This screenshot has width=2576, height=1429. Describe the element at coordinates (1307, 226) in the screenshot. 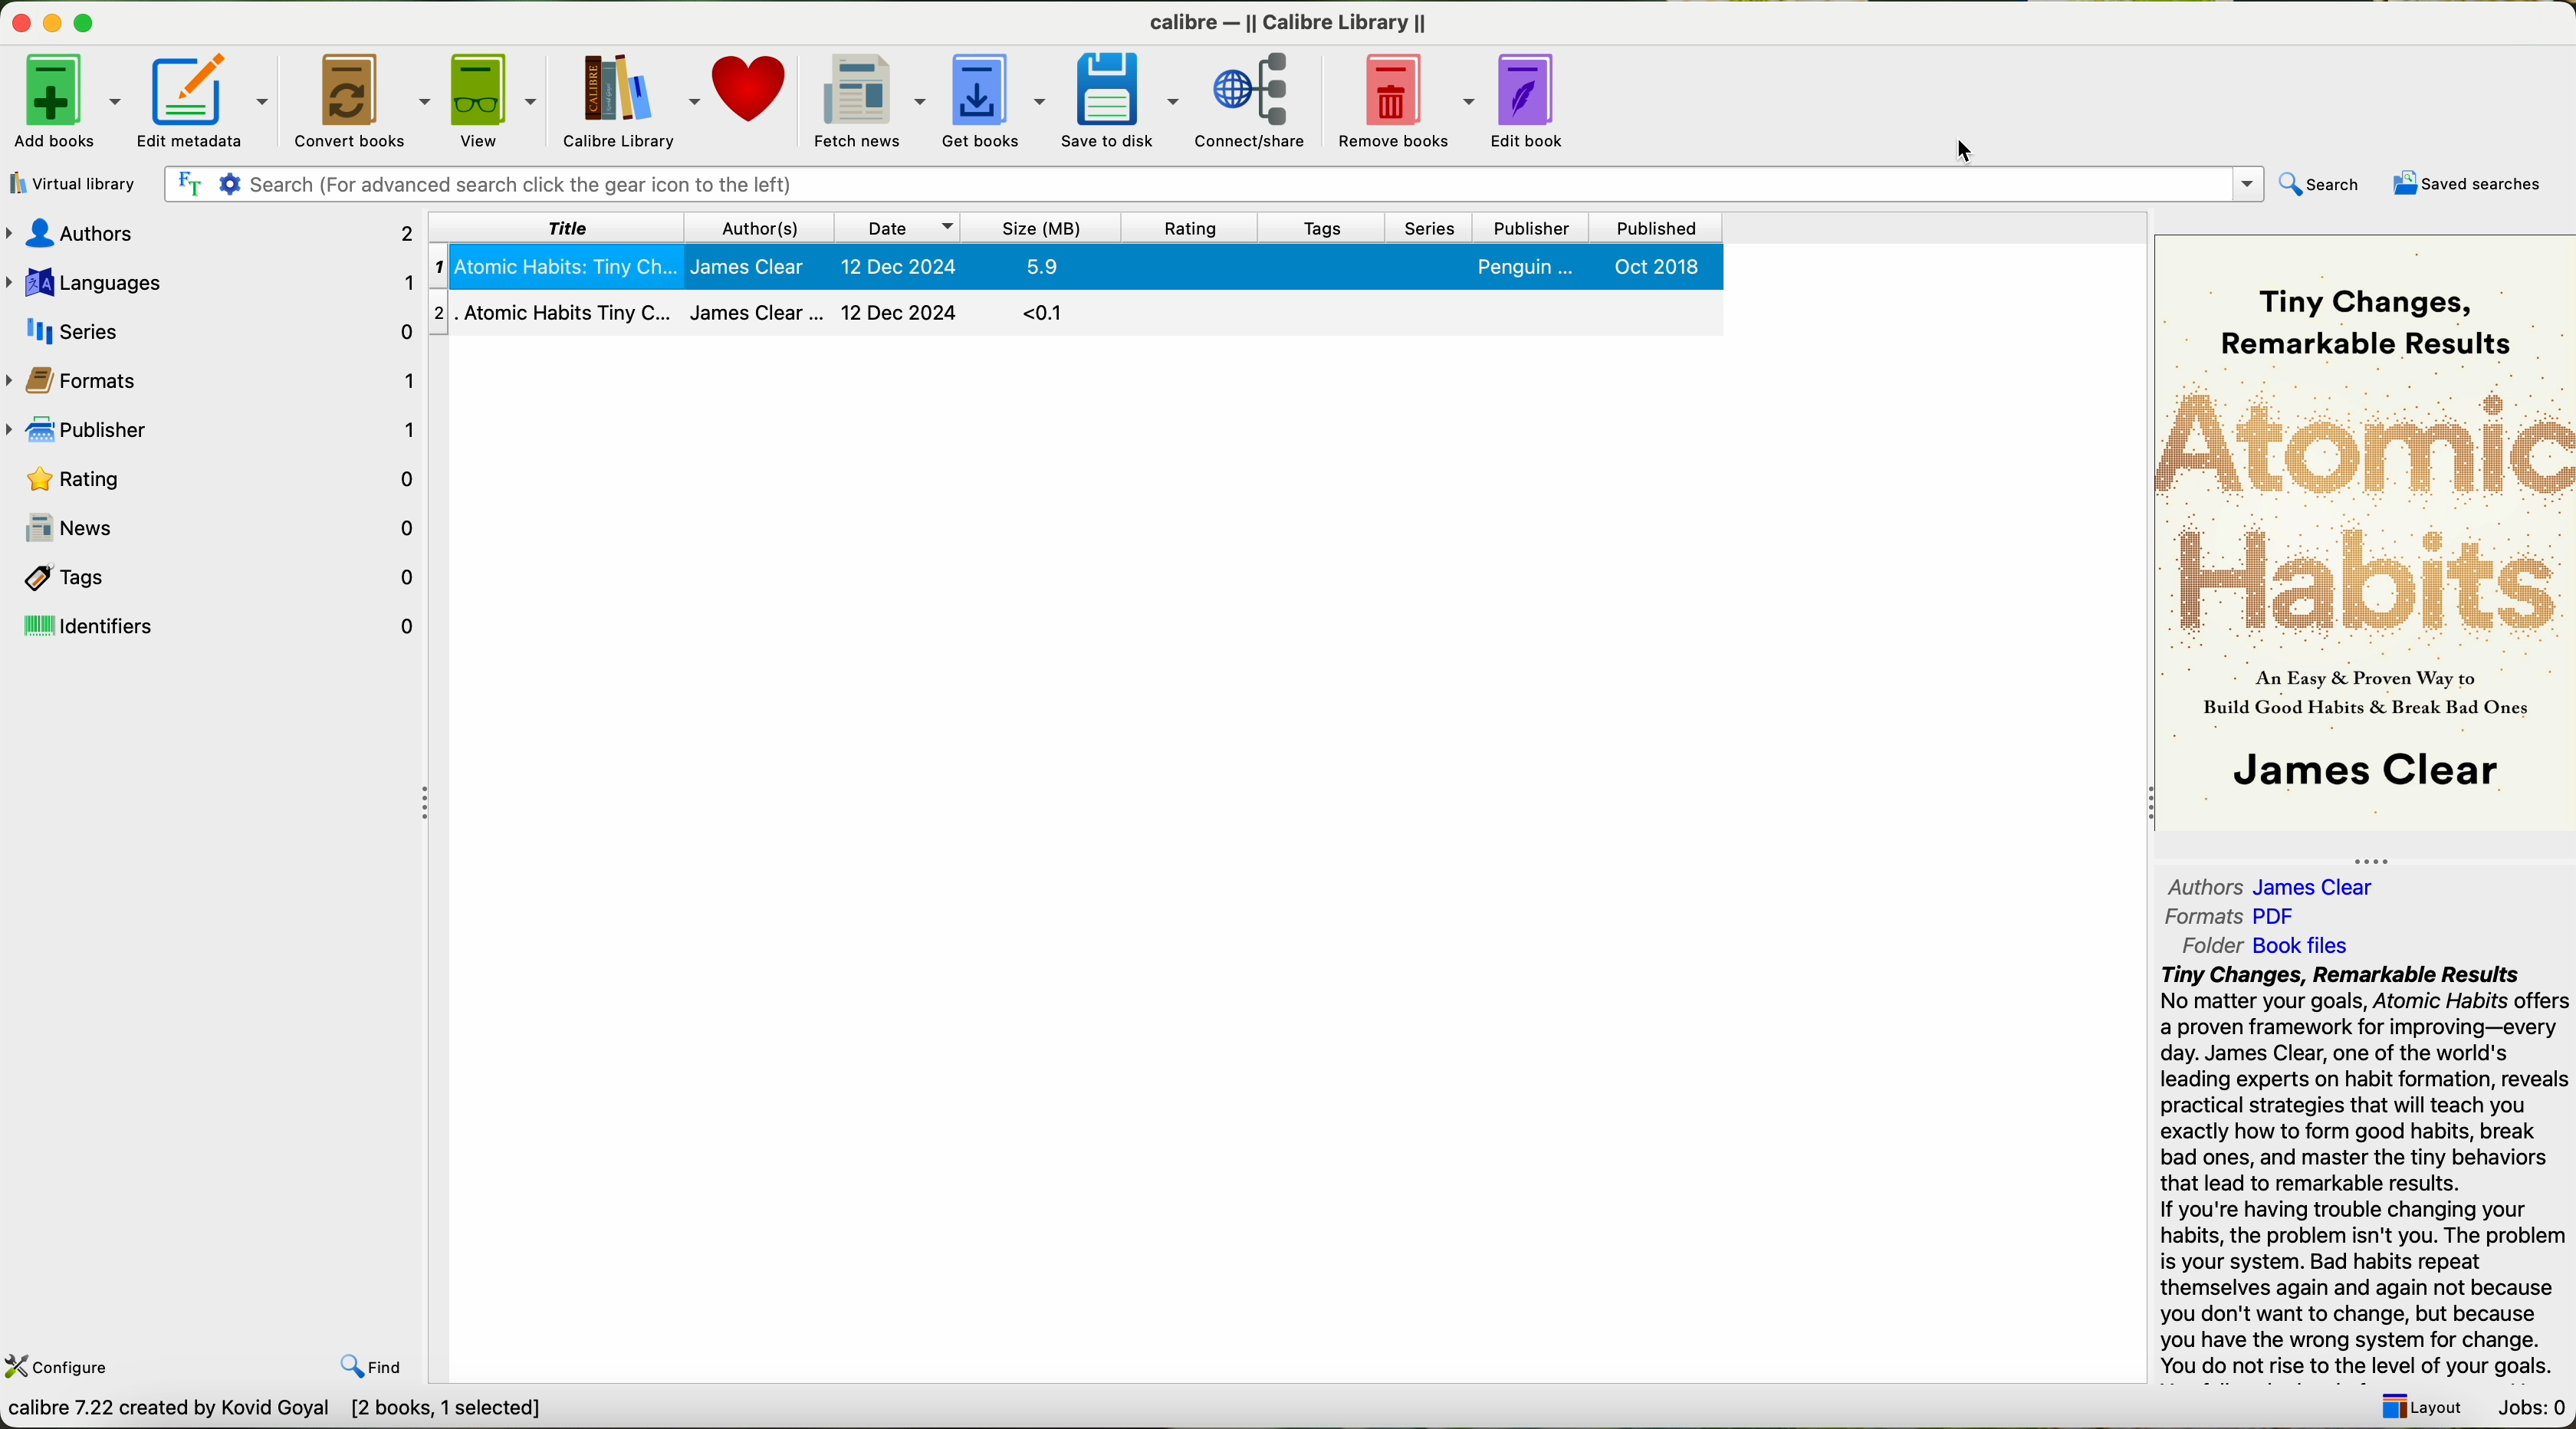

I see `tags` at that location.